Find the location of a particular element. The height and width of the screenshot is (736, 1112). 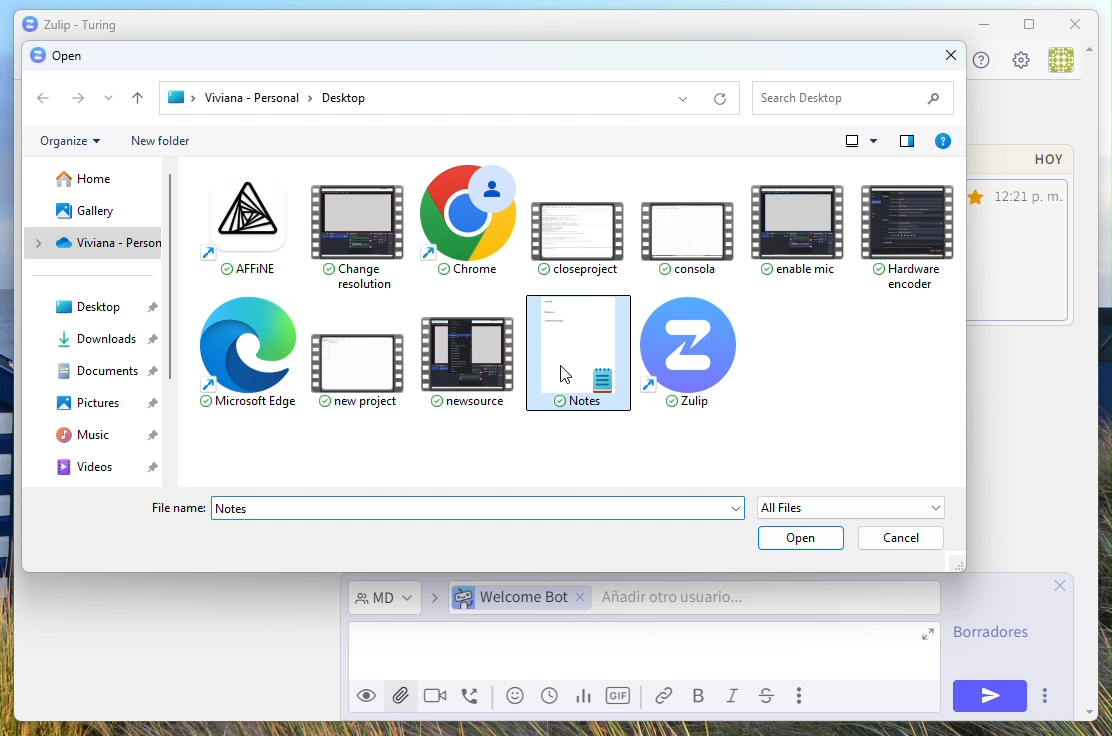

newsource is located at coordinates (472, 359).